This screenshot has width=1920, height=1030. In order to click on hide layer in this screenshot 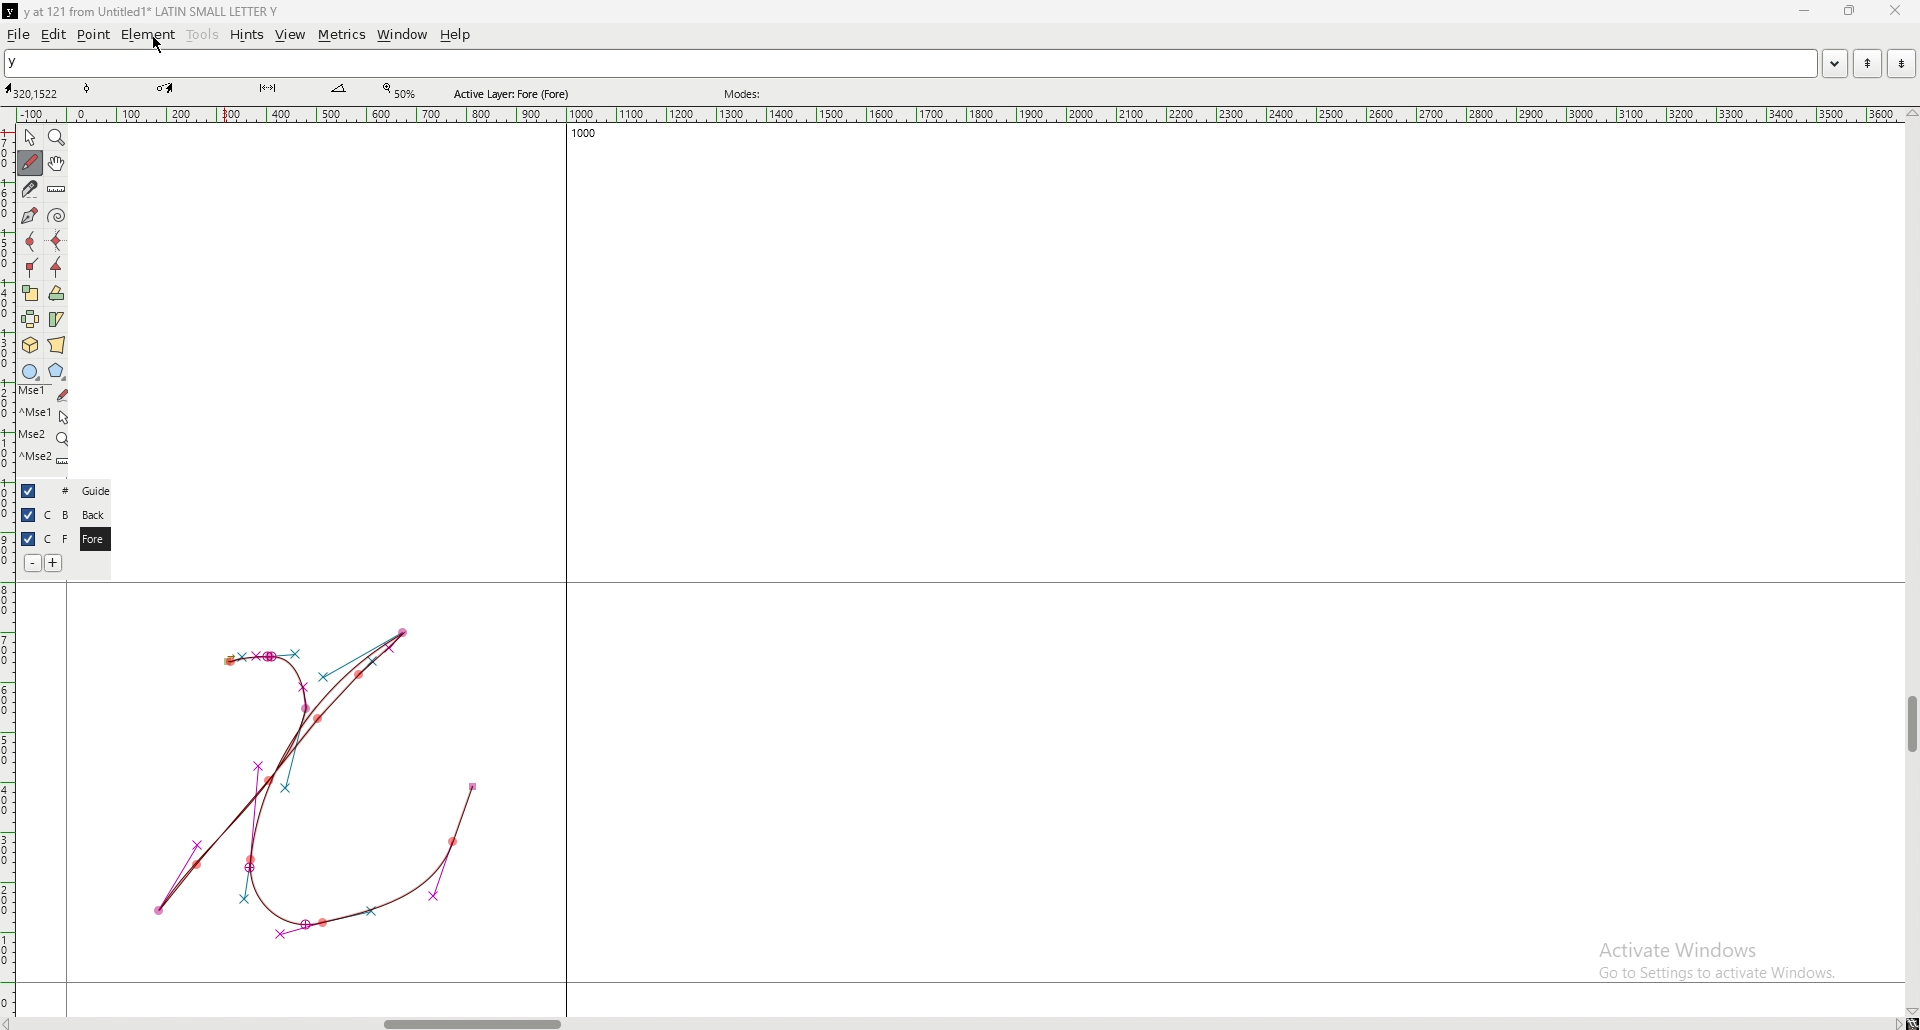, I will do `click(28, 539)`.